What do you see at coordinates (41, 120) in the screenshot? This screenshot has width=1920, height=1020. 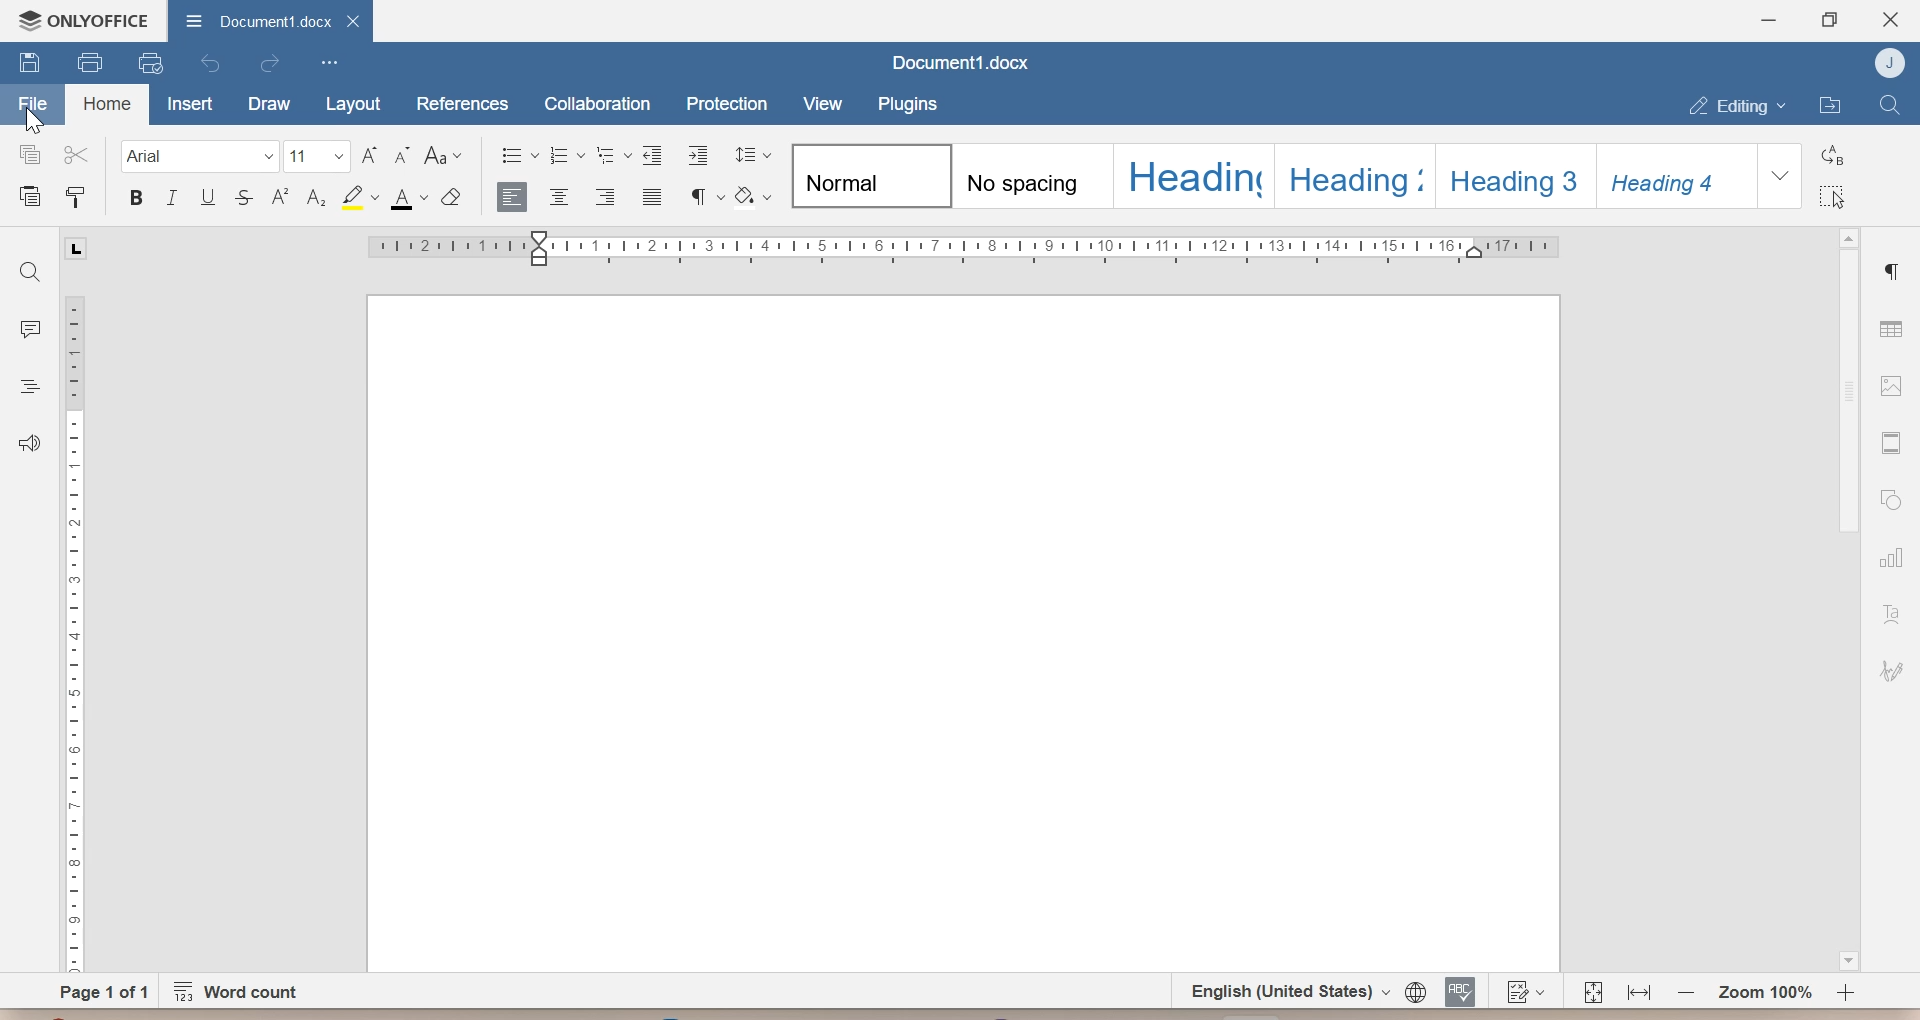 I see `cursor on file` at bounding box center [41, 120].